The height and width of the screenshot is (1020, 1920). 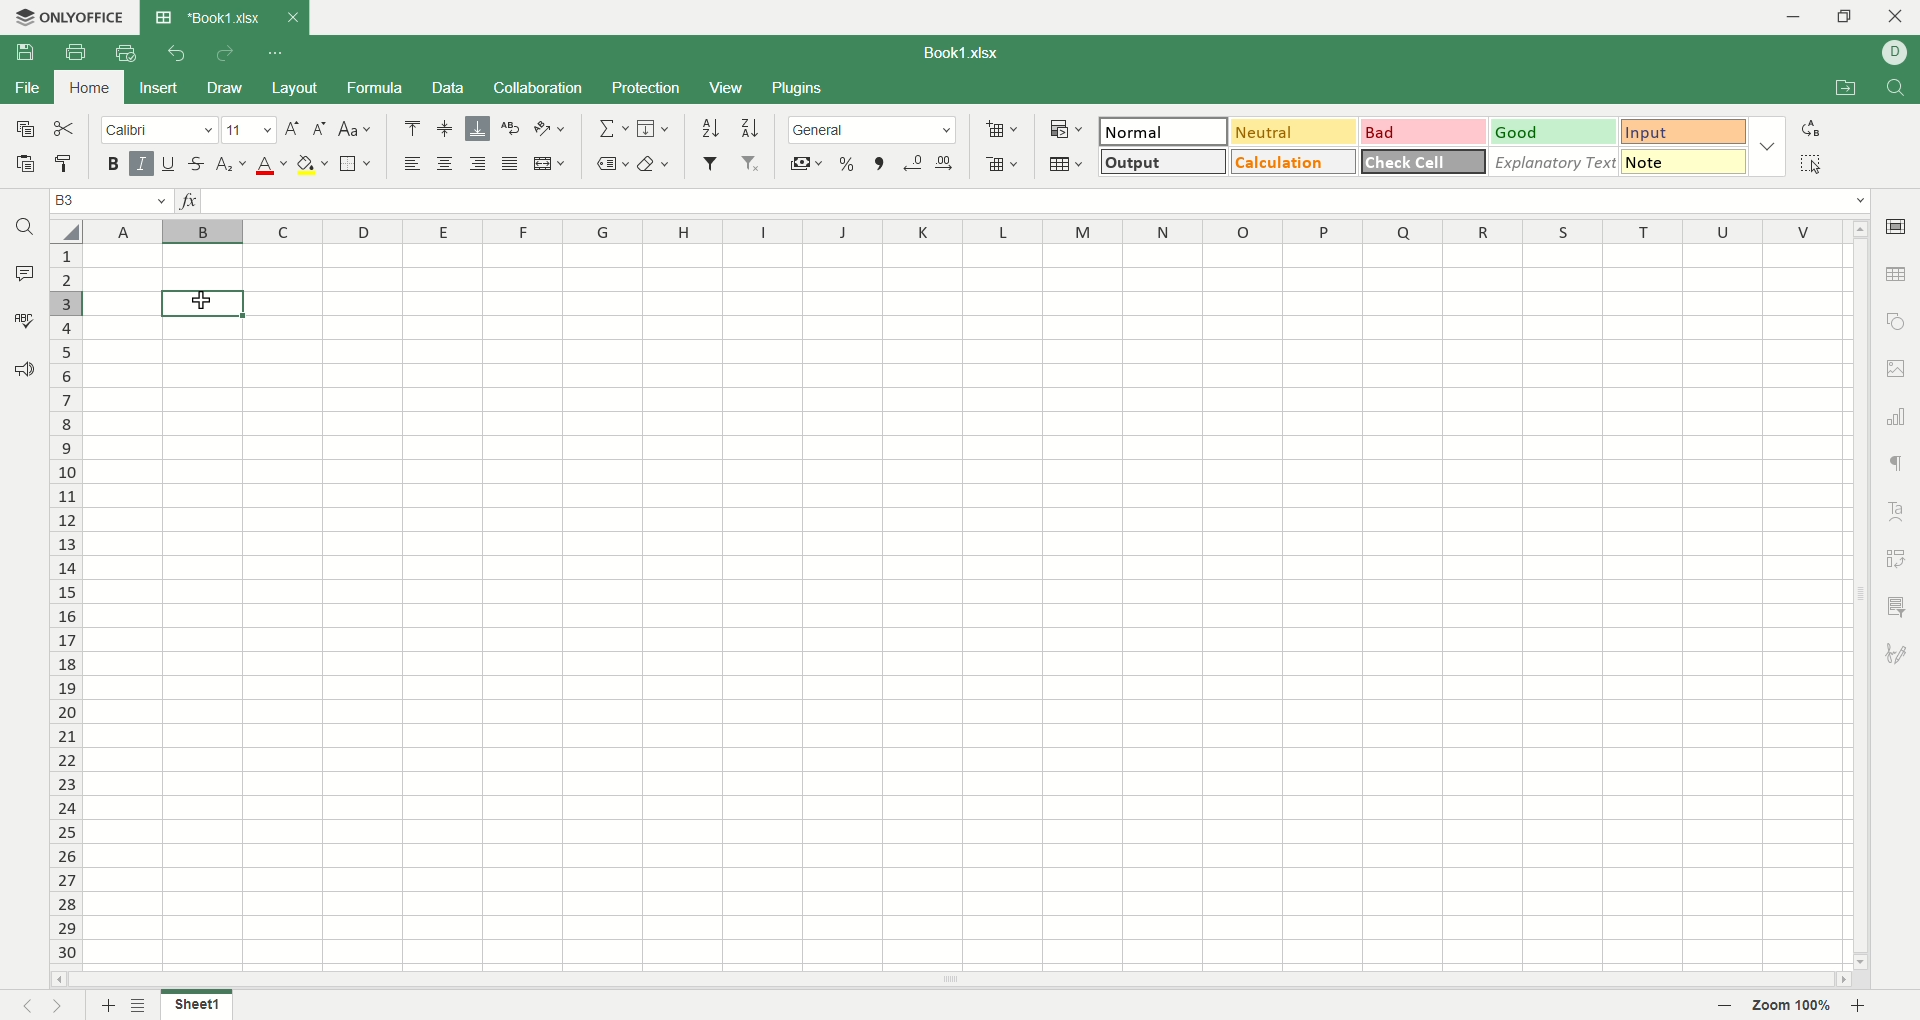 I want to click on subscript/superscript, so click(x=232, y=164).